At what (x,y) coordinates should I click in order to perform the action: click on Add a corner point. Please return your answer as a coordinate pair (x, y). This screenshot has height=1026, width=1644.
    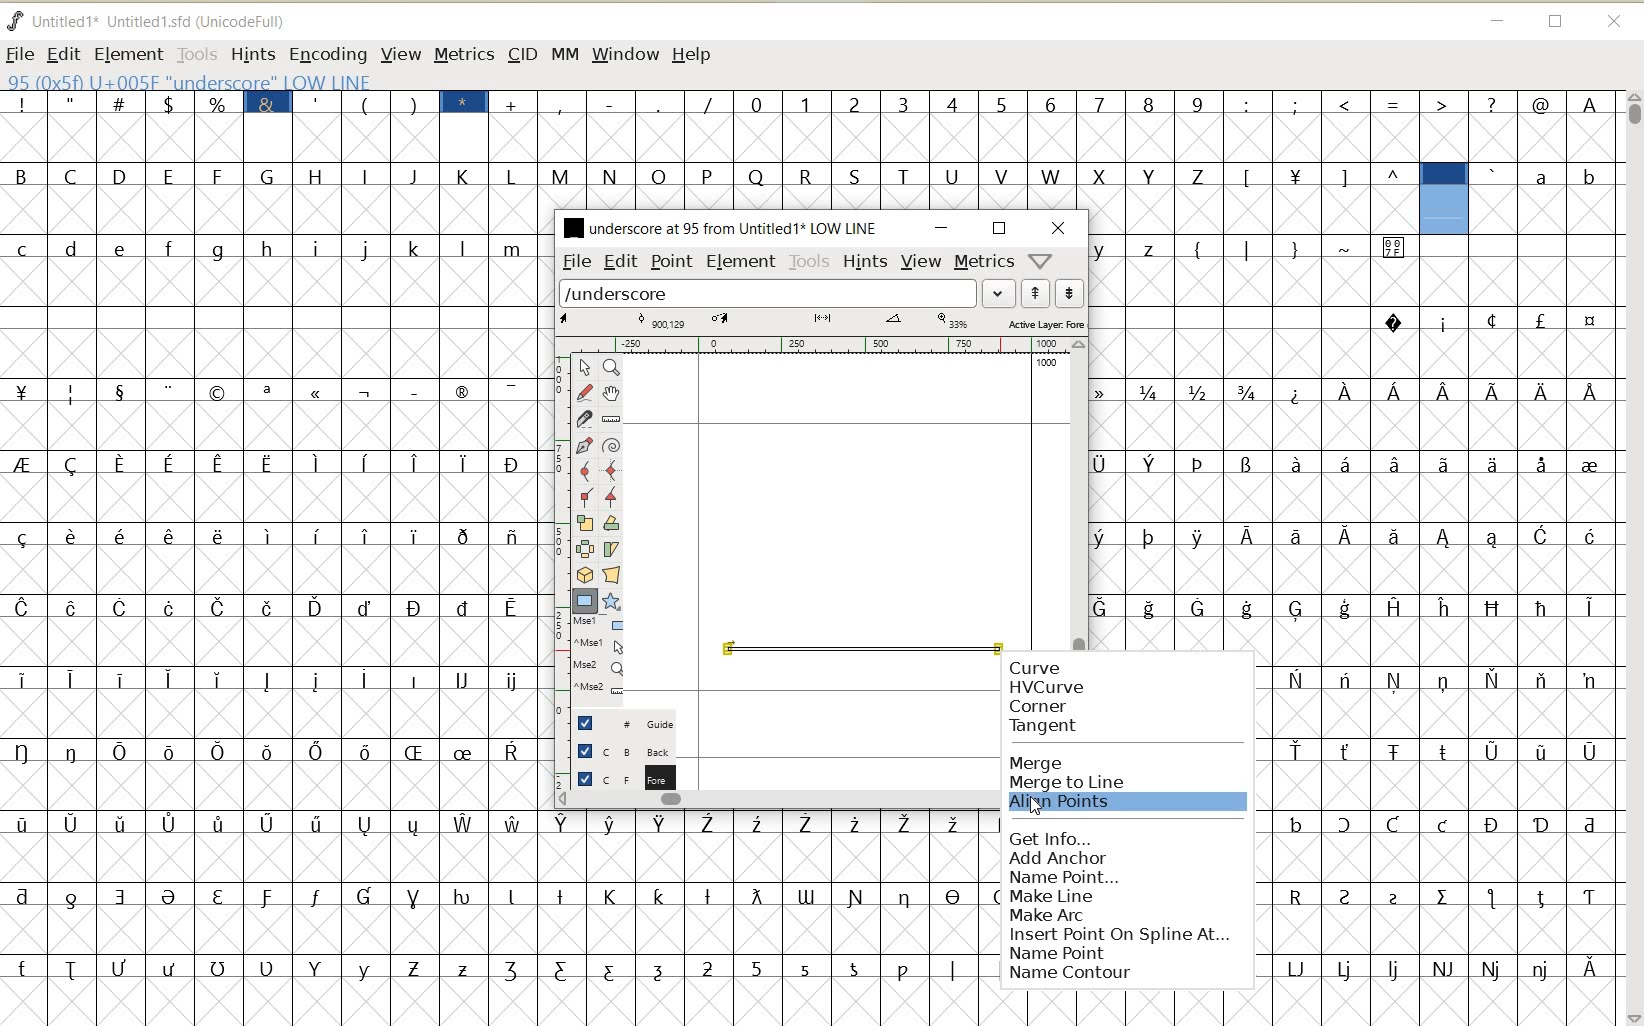
    Looking at the image, I should click on (612, 497).